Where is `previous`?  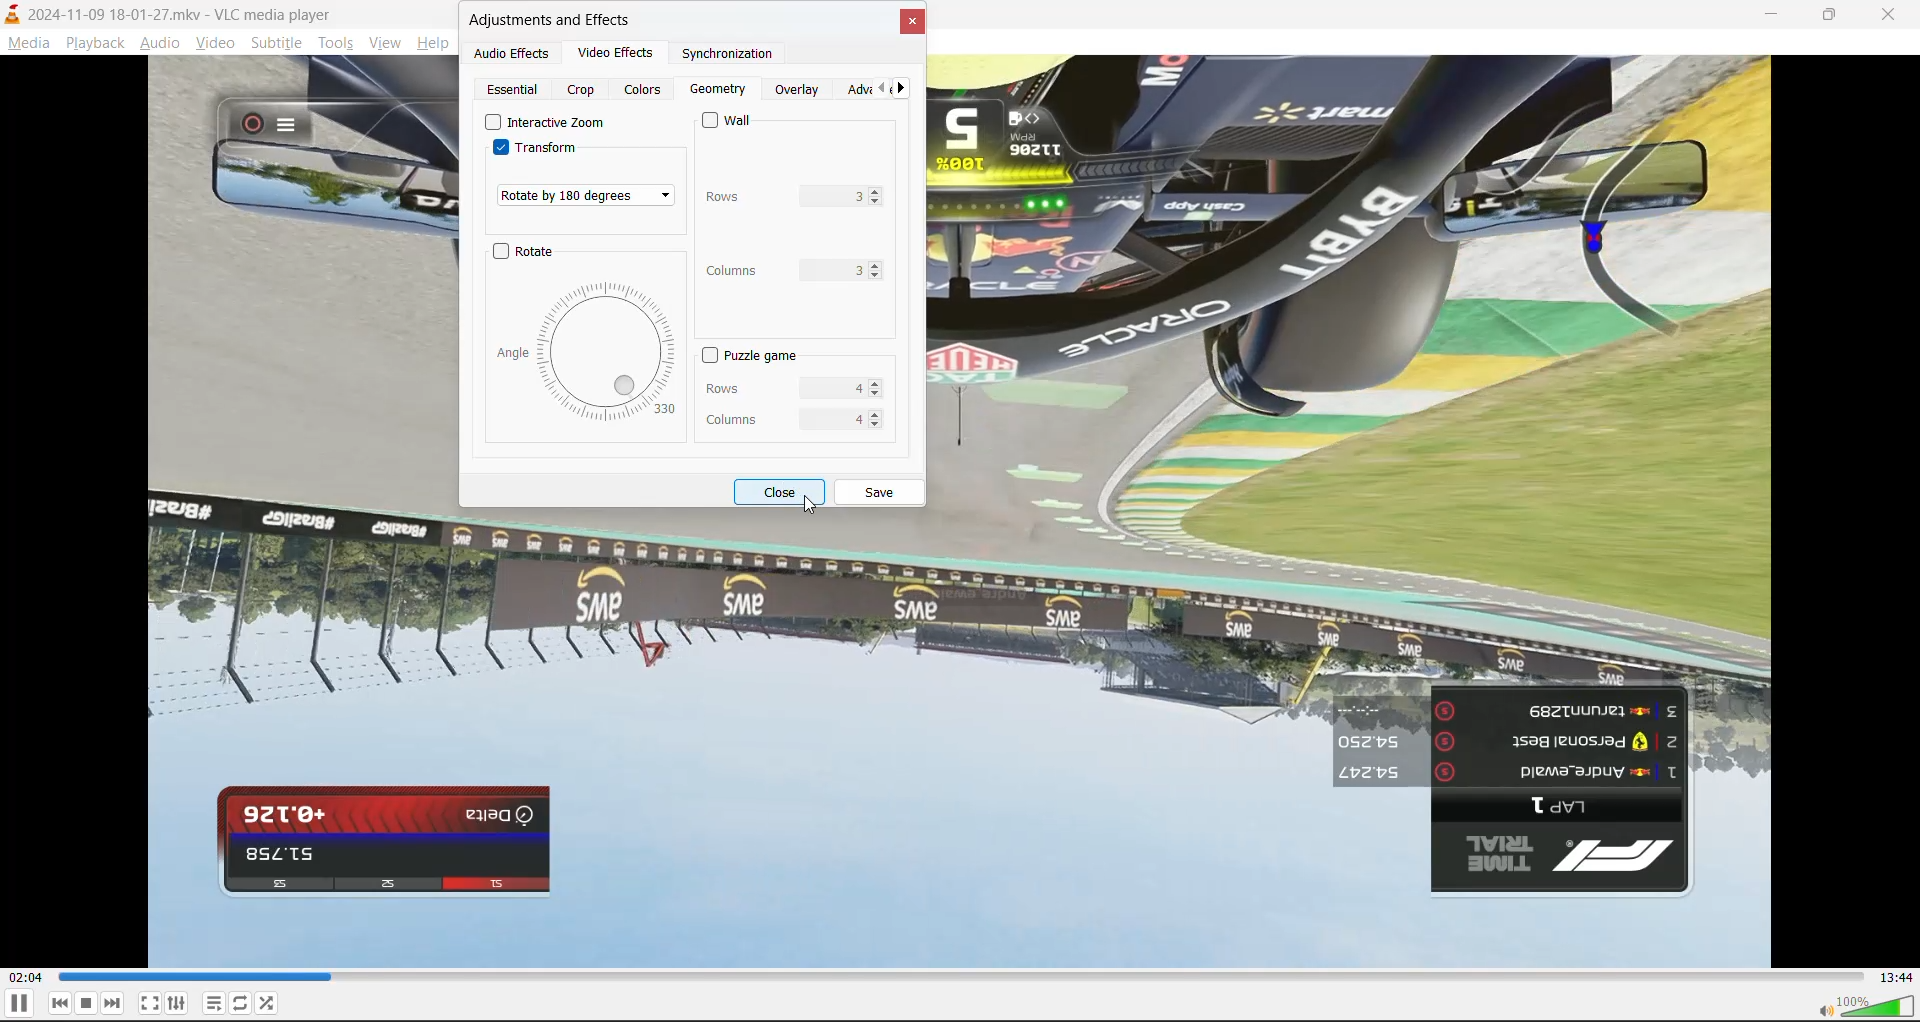 previous is located at coordinates (61, 1003).